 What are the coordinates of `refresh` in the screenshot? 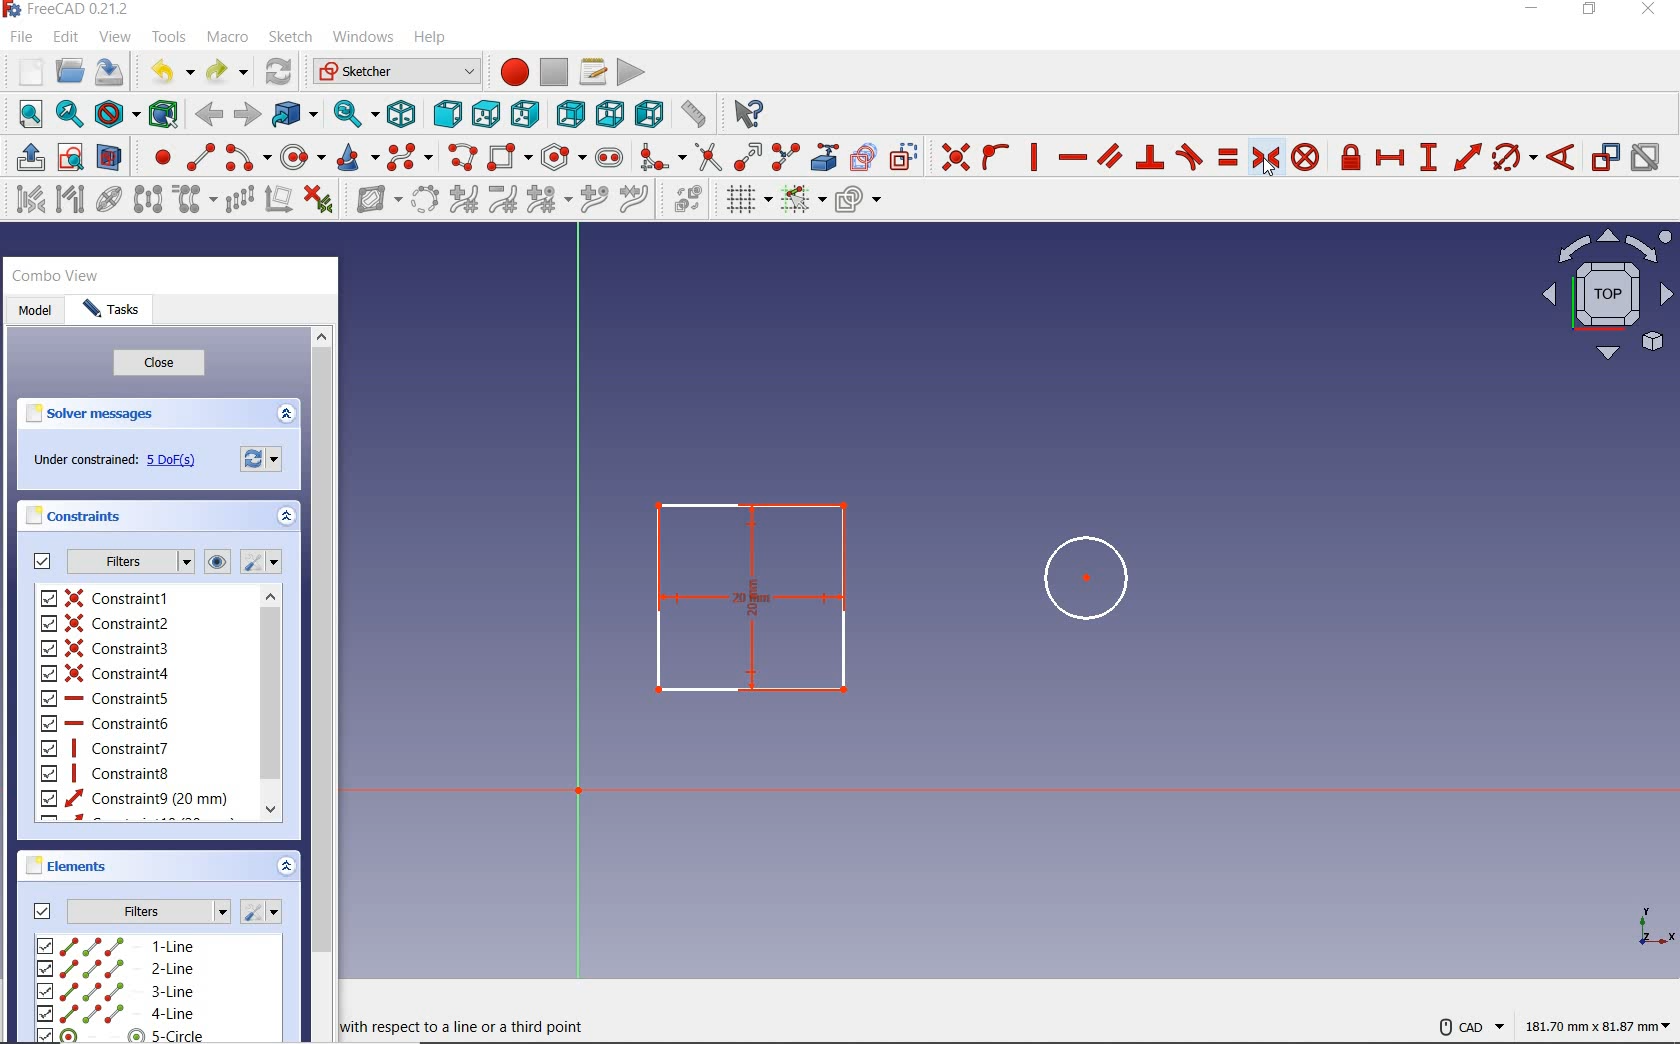 It's located at (280, 72).